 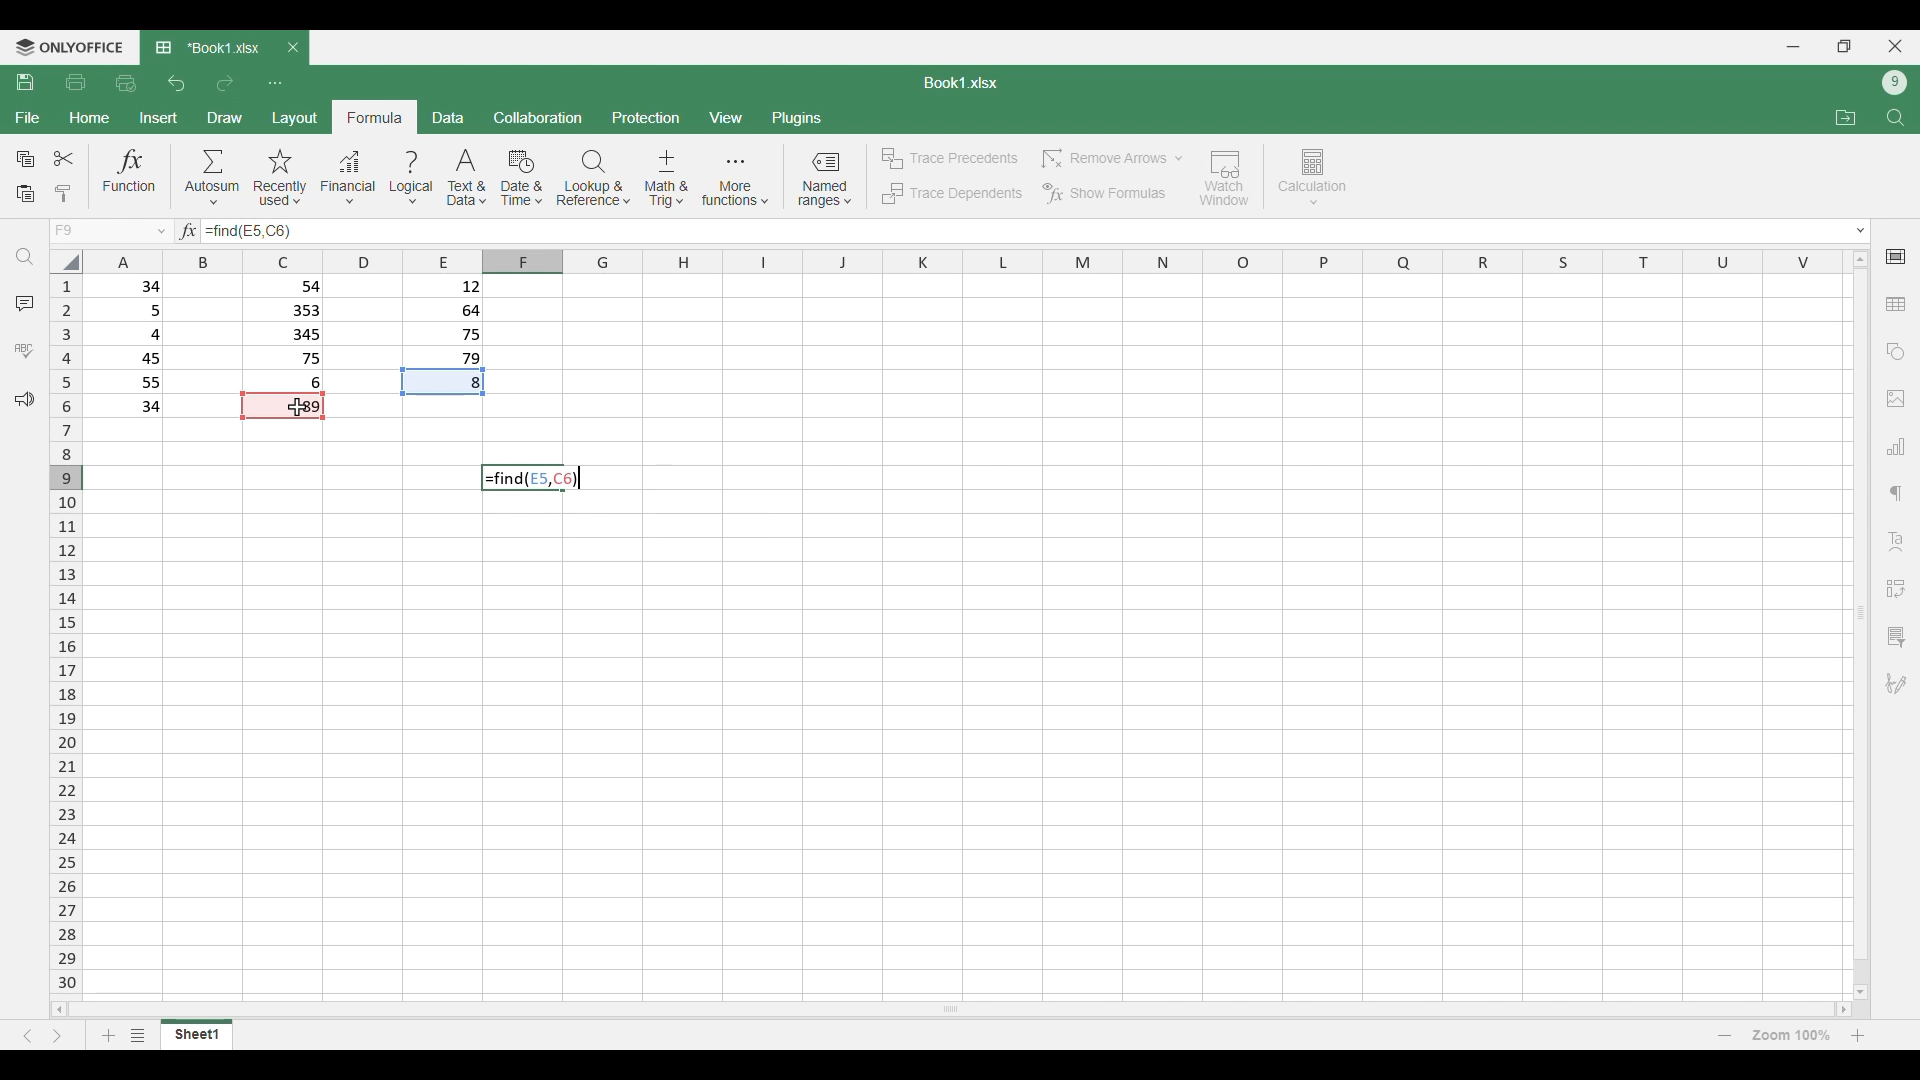 I want to click on Insert chart, so click(x=1896, y=446).